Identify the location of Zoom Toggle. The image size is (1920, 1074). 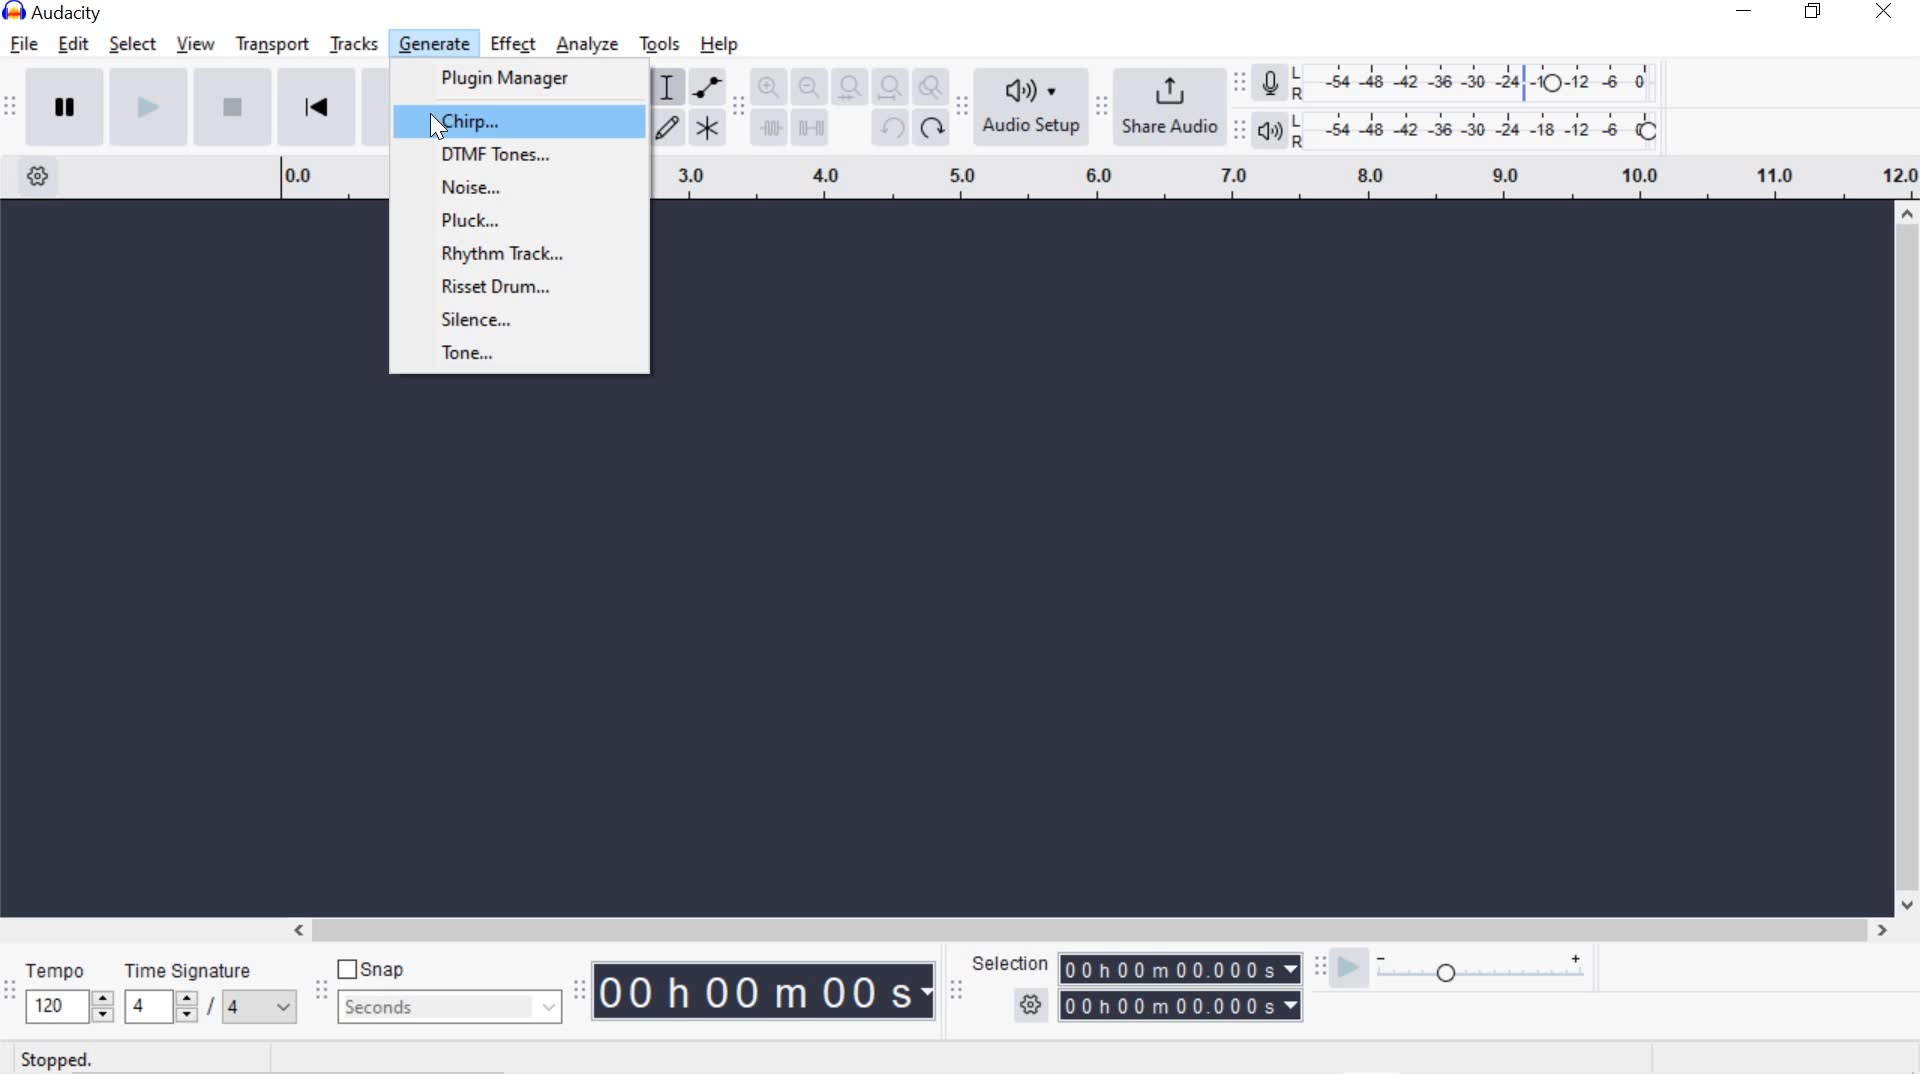
(929, 90).